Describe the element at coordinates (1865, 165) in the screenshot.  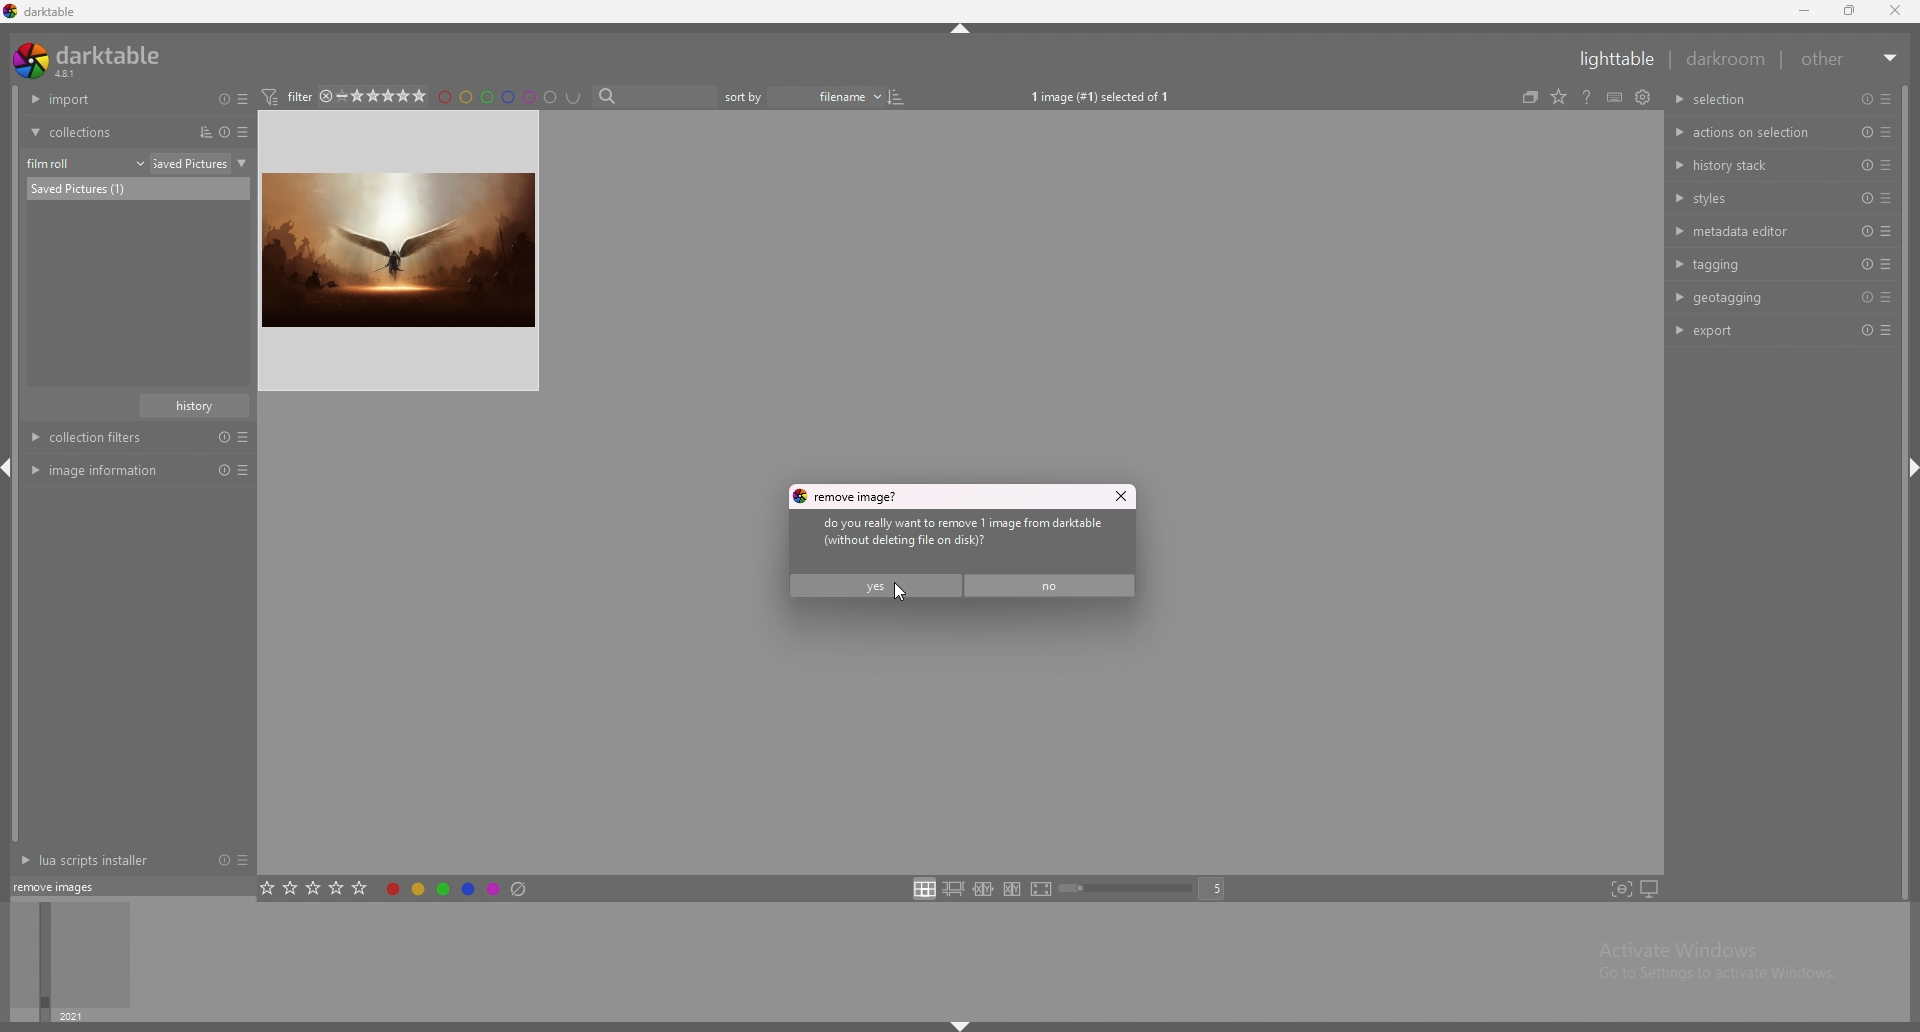
I see `preset` at that location.